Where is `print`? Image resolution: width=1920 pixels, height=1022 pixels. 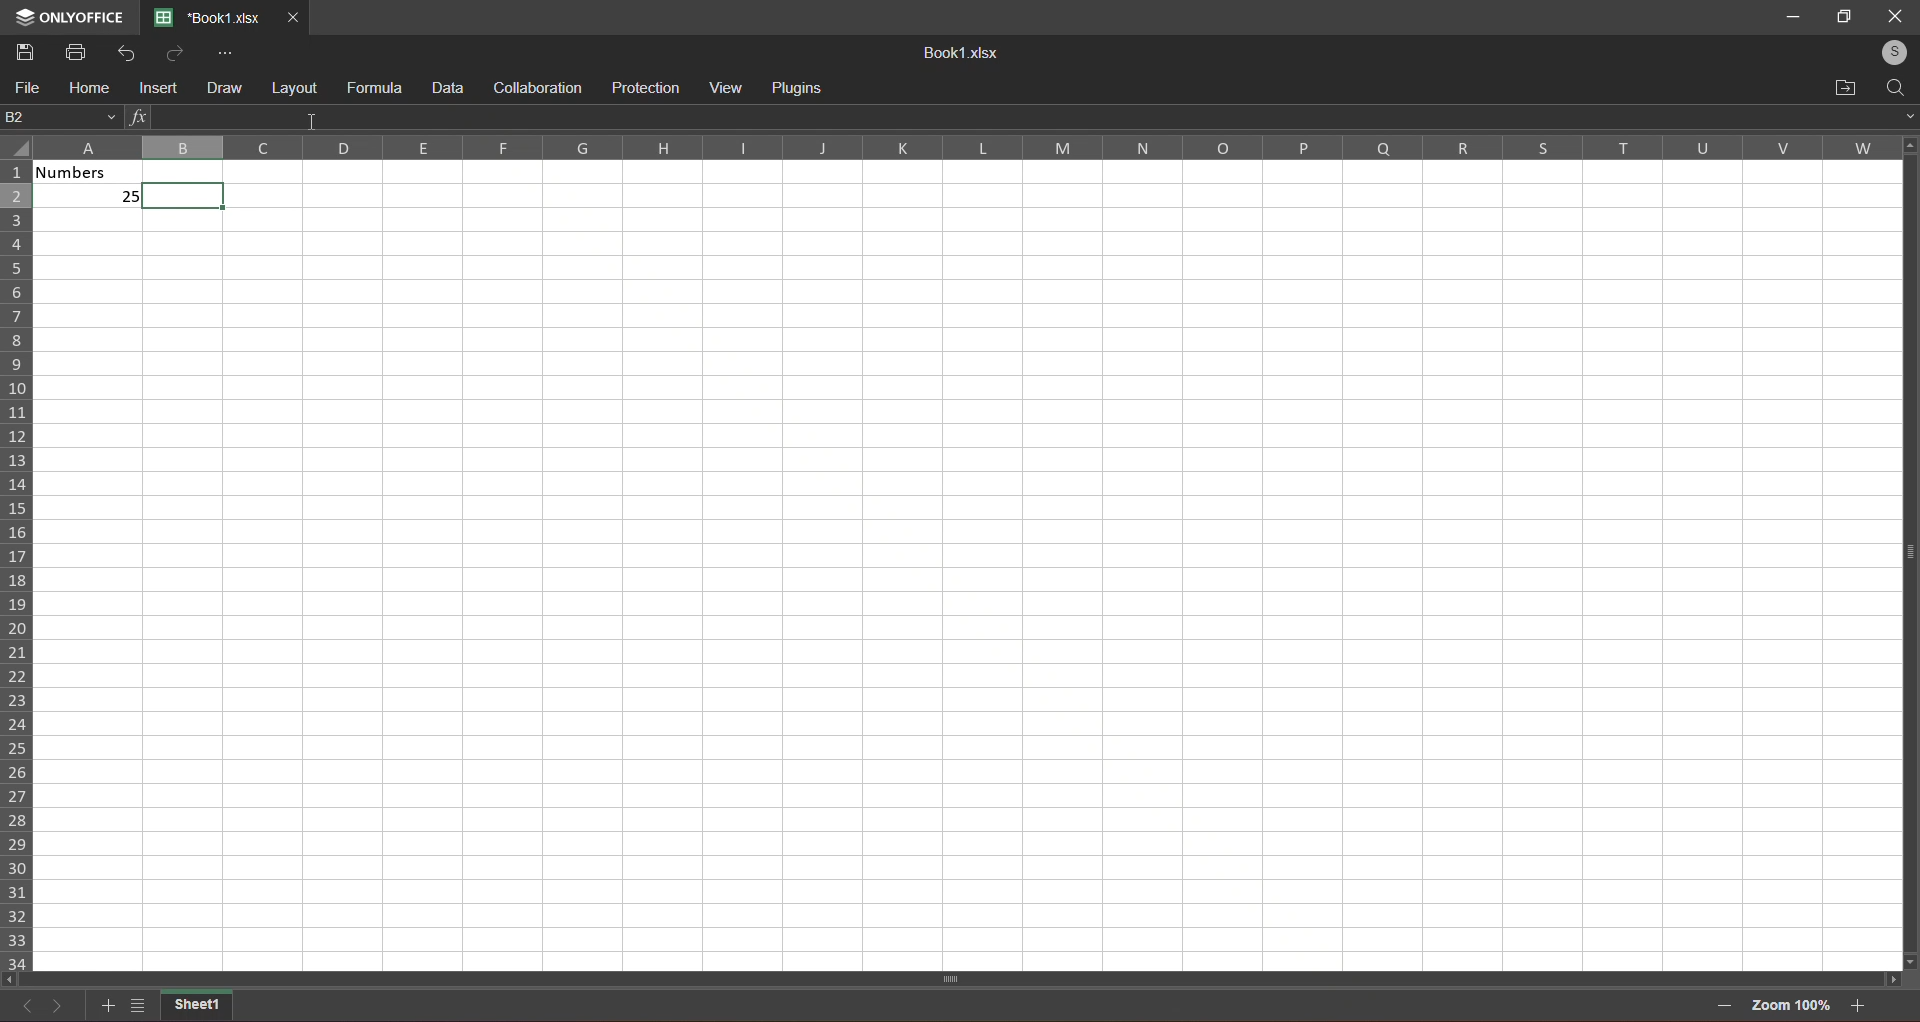 print is located at coordinates (74, 51).